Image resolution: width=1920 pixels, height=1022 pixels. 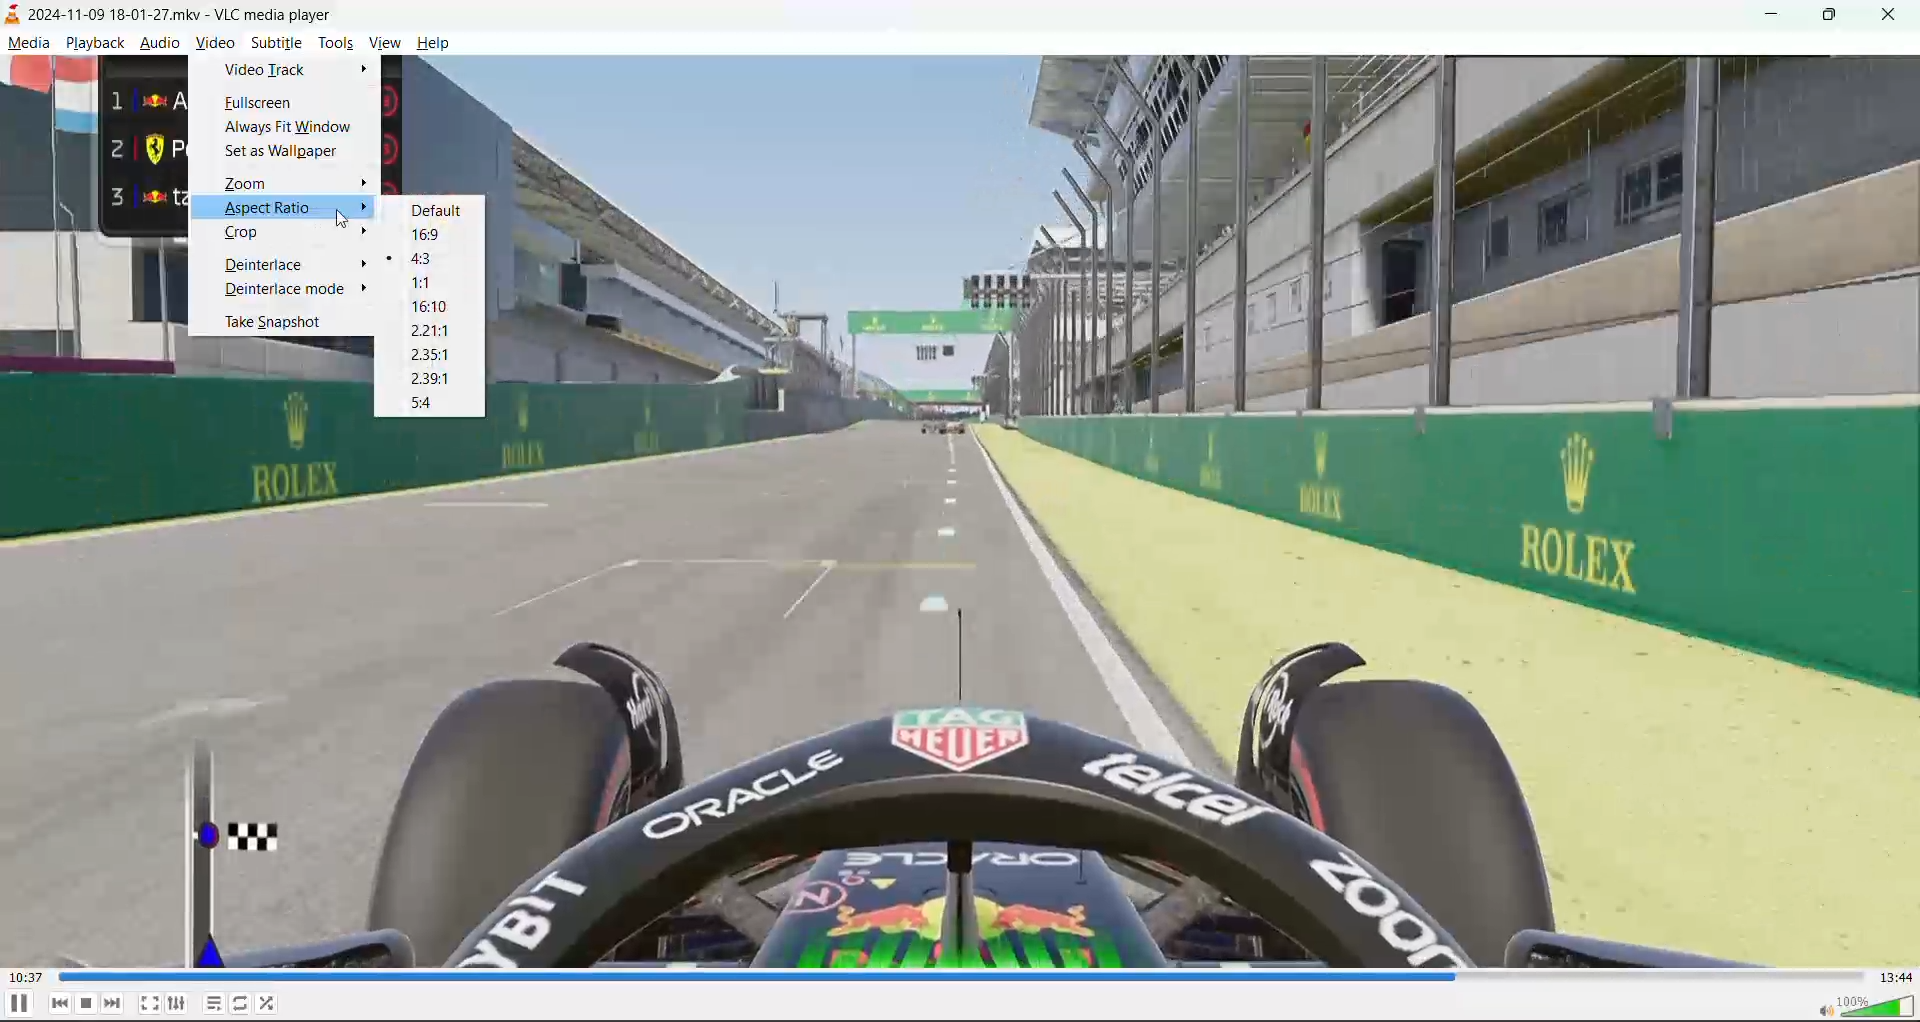 I want to click on default, so click(x=442, y=209).